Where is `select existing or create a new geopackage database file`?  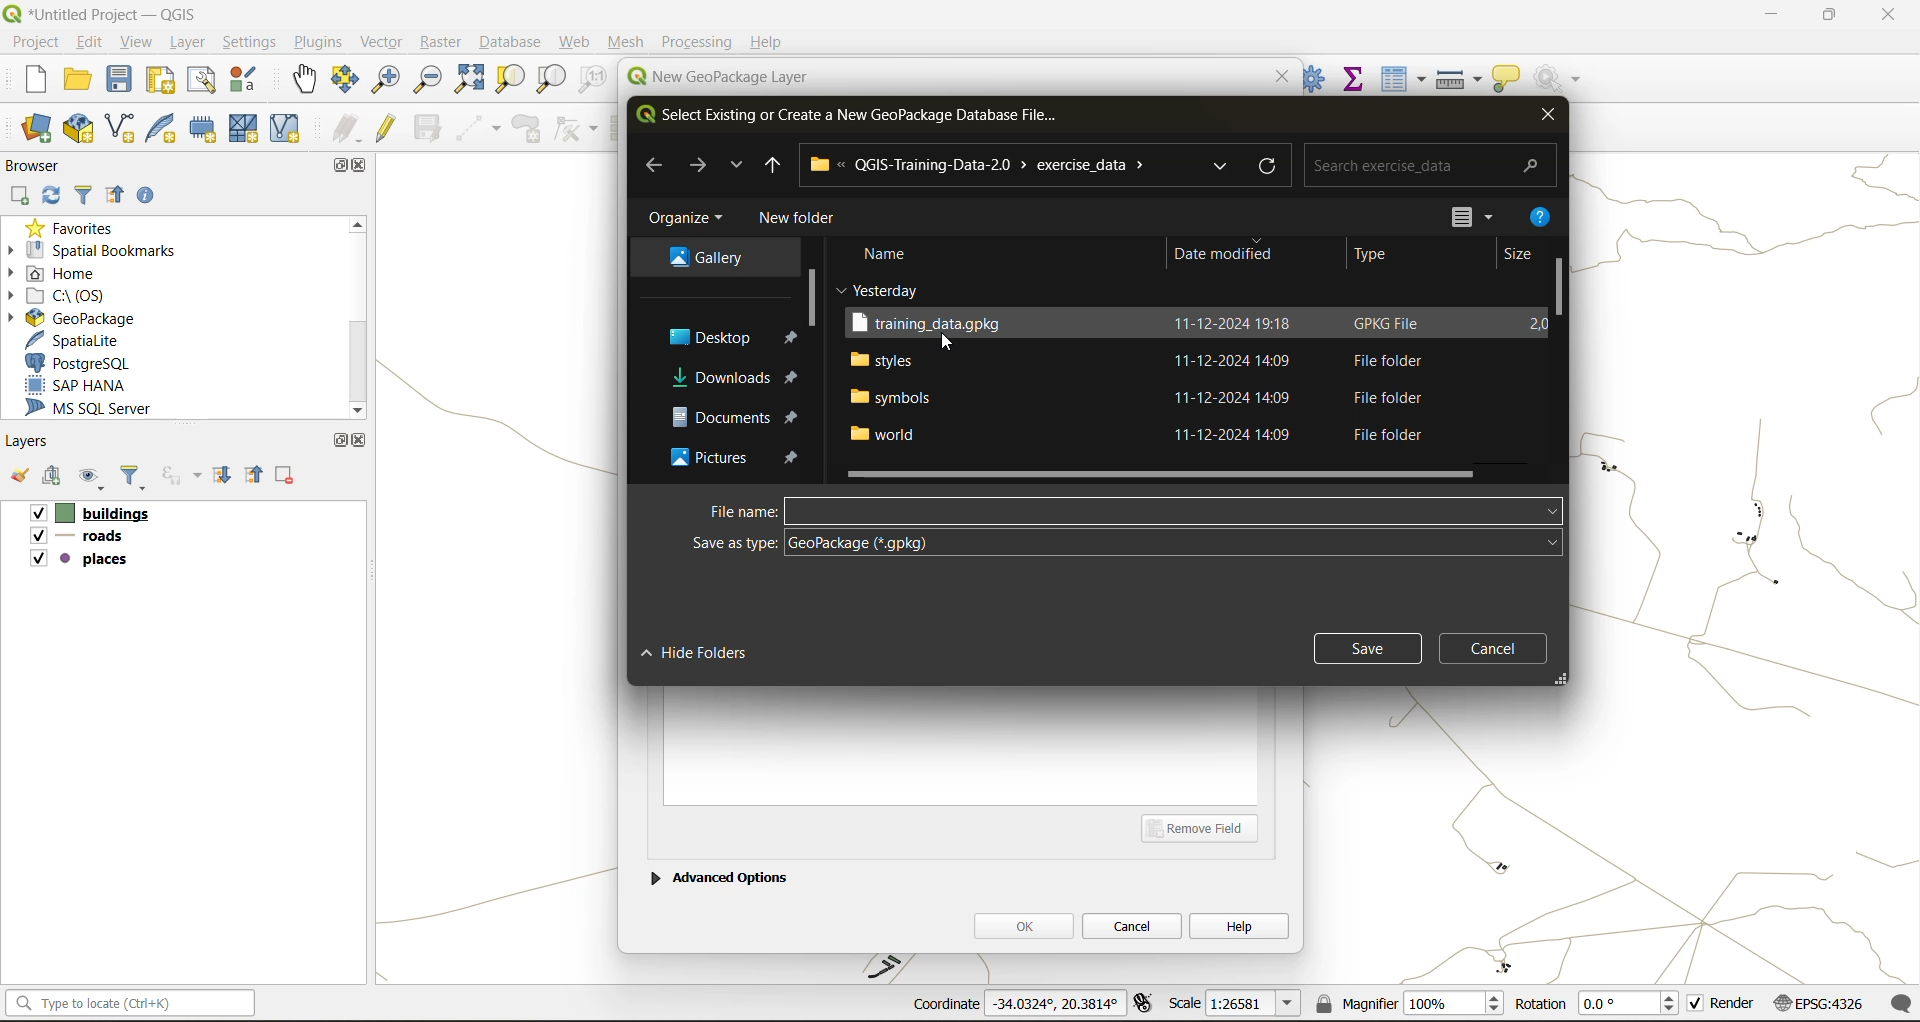 select existing or create a new geopackage database file is located at coordinates (851, 118).